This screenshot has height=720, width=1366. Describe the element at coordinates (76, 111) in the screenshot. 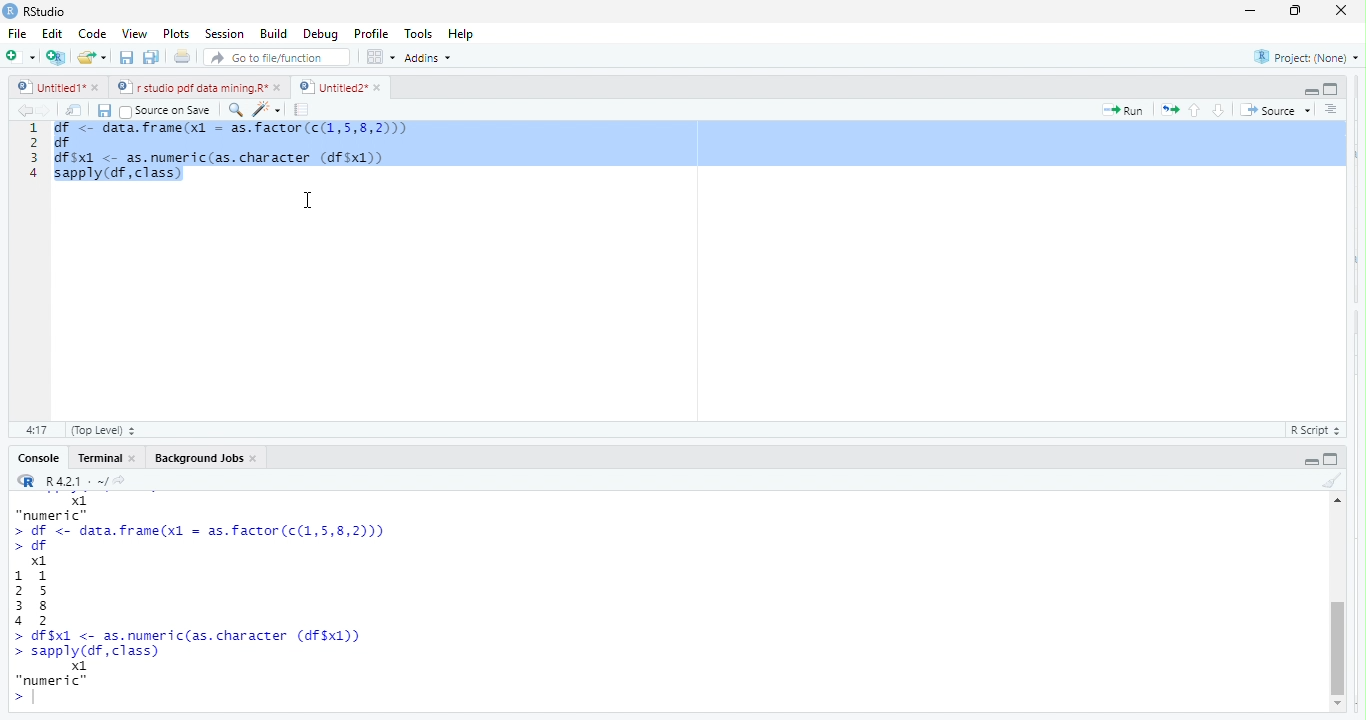

I see `show in new window.` at that location.